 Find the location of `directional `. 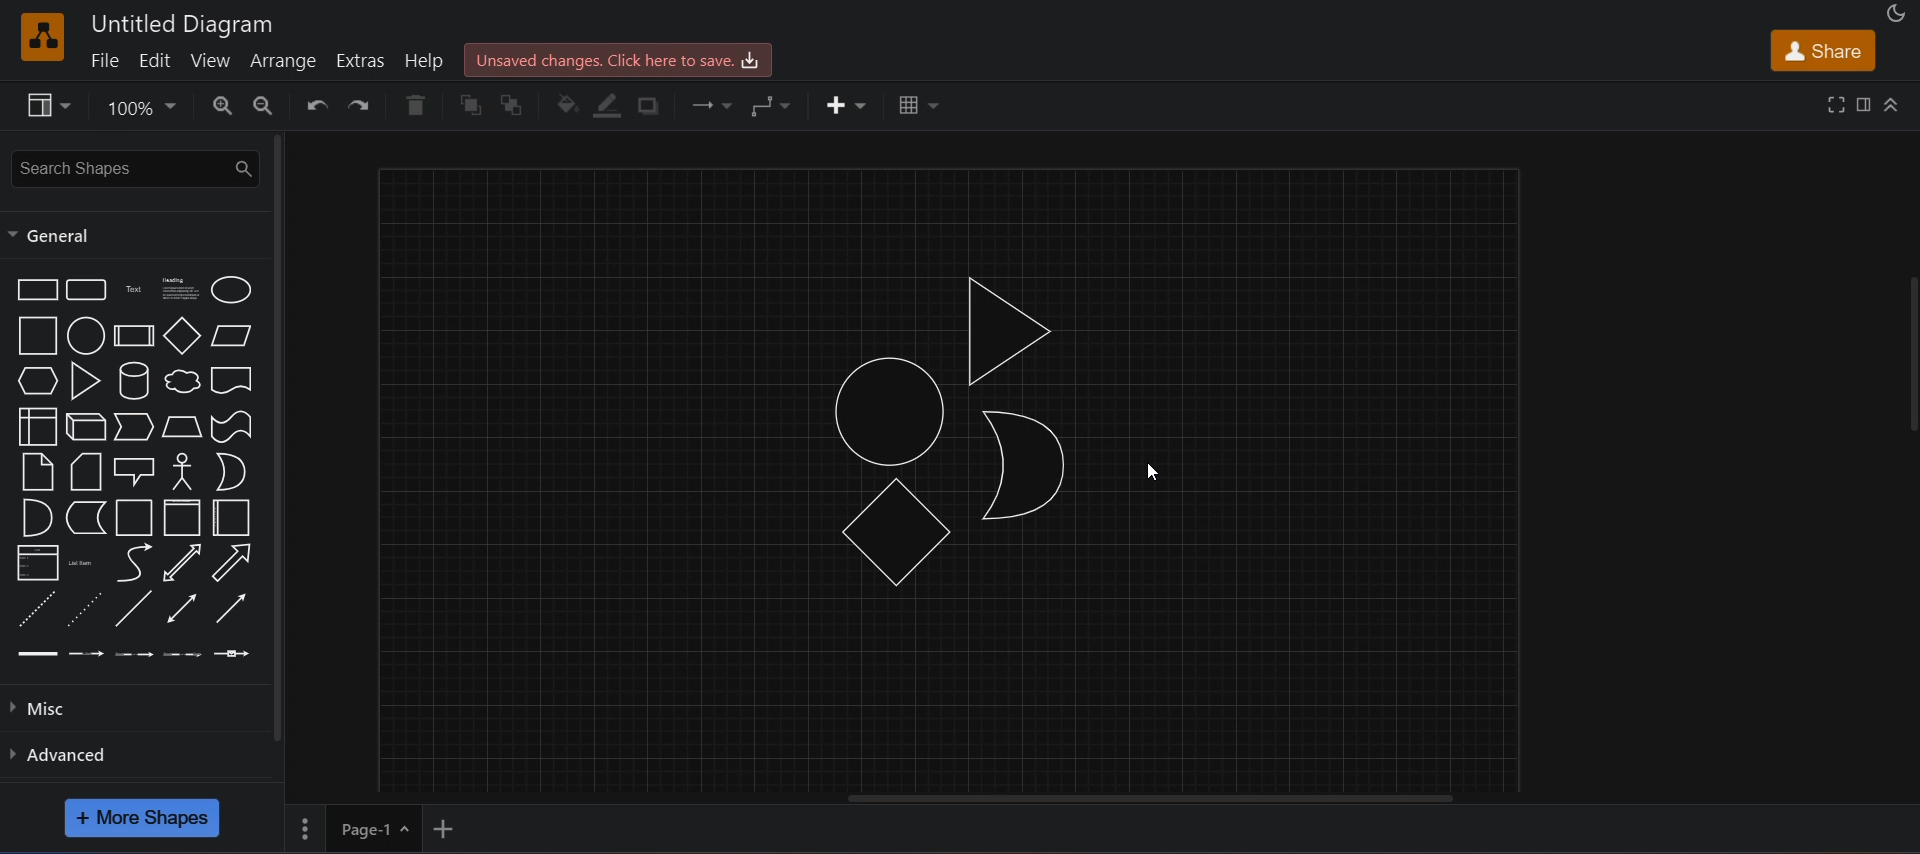

directional  is located at coordinates (229, 610).